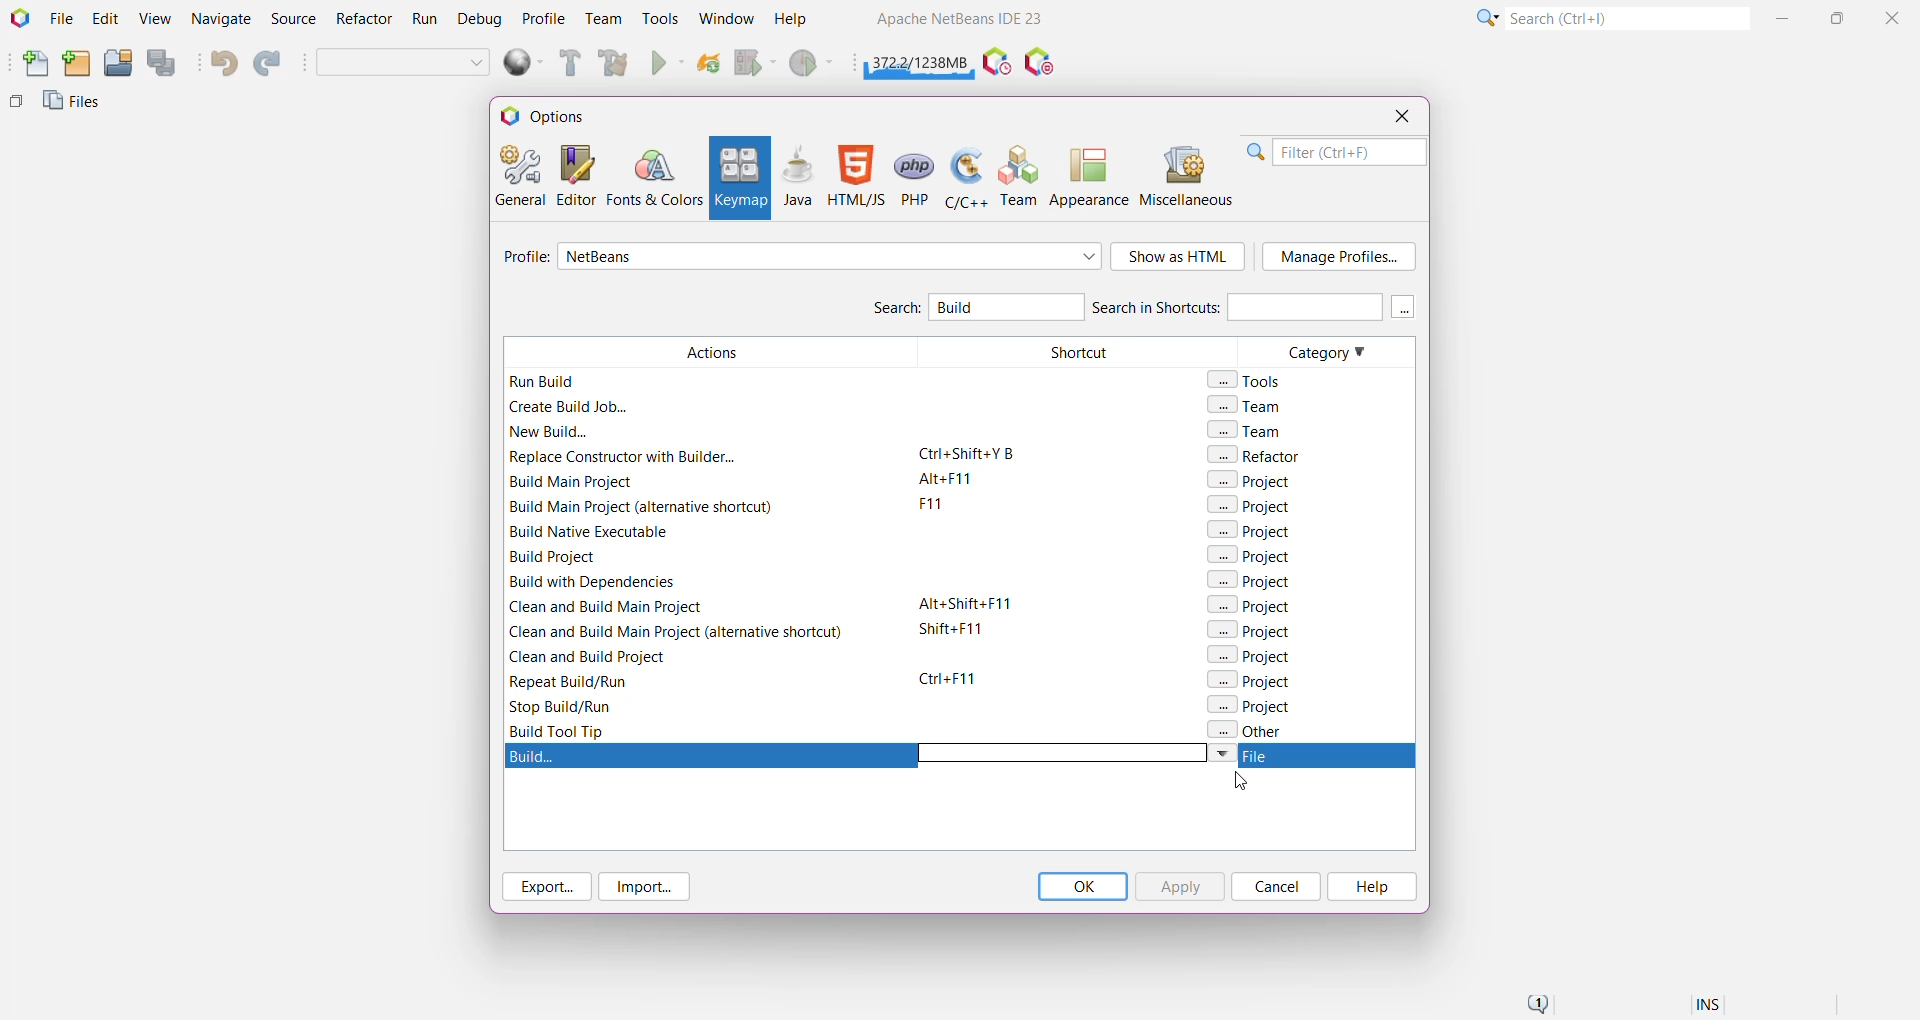  Describe the element at coordinates (754, 63) in the screenshot. I see `Debug Main Project` at that location.